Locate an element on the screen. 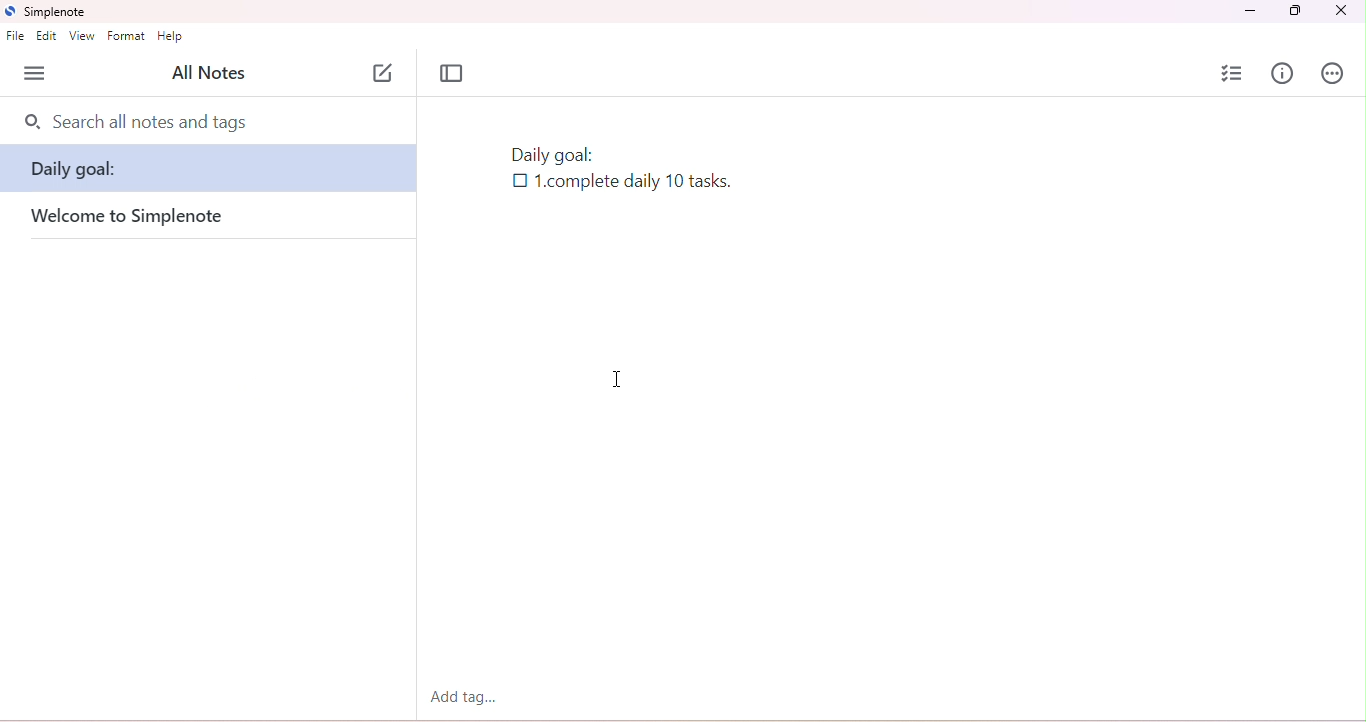 The width and height of the screenshot is (1366, 722). note with checklist is located at coordinates (619, 162).